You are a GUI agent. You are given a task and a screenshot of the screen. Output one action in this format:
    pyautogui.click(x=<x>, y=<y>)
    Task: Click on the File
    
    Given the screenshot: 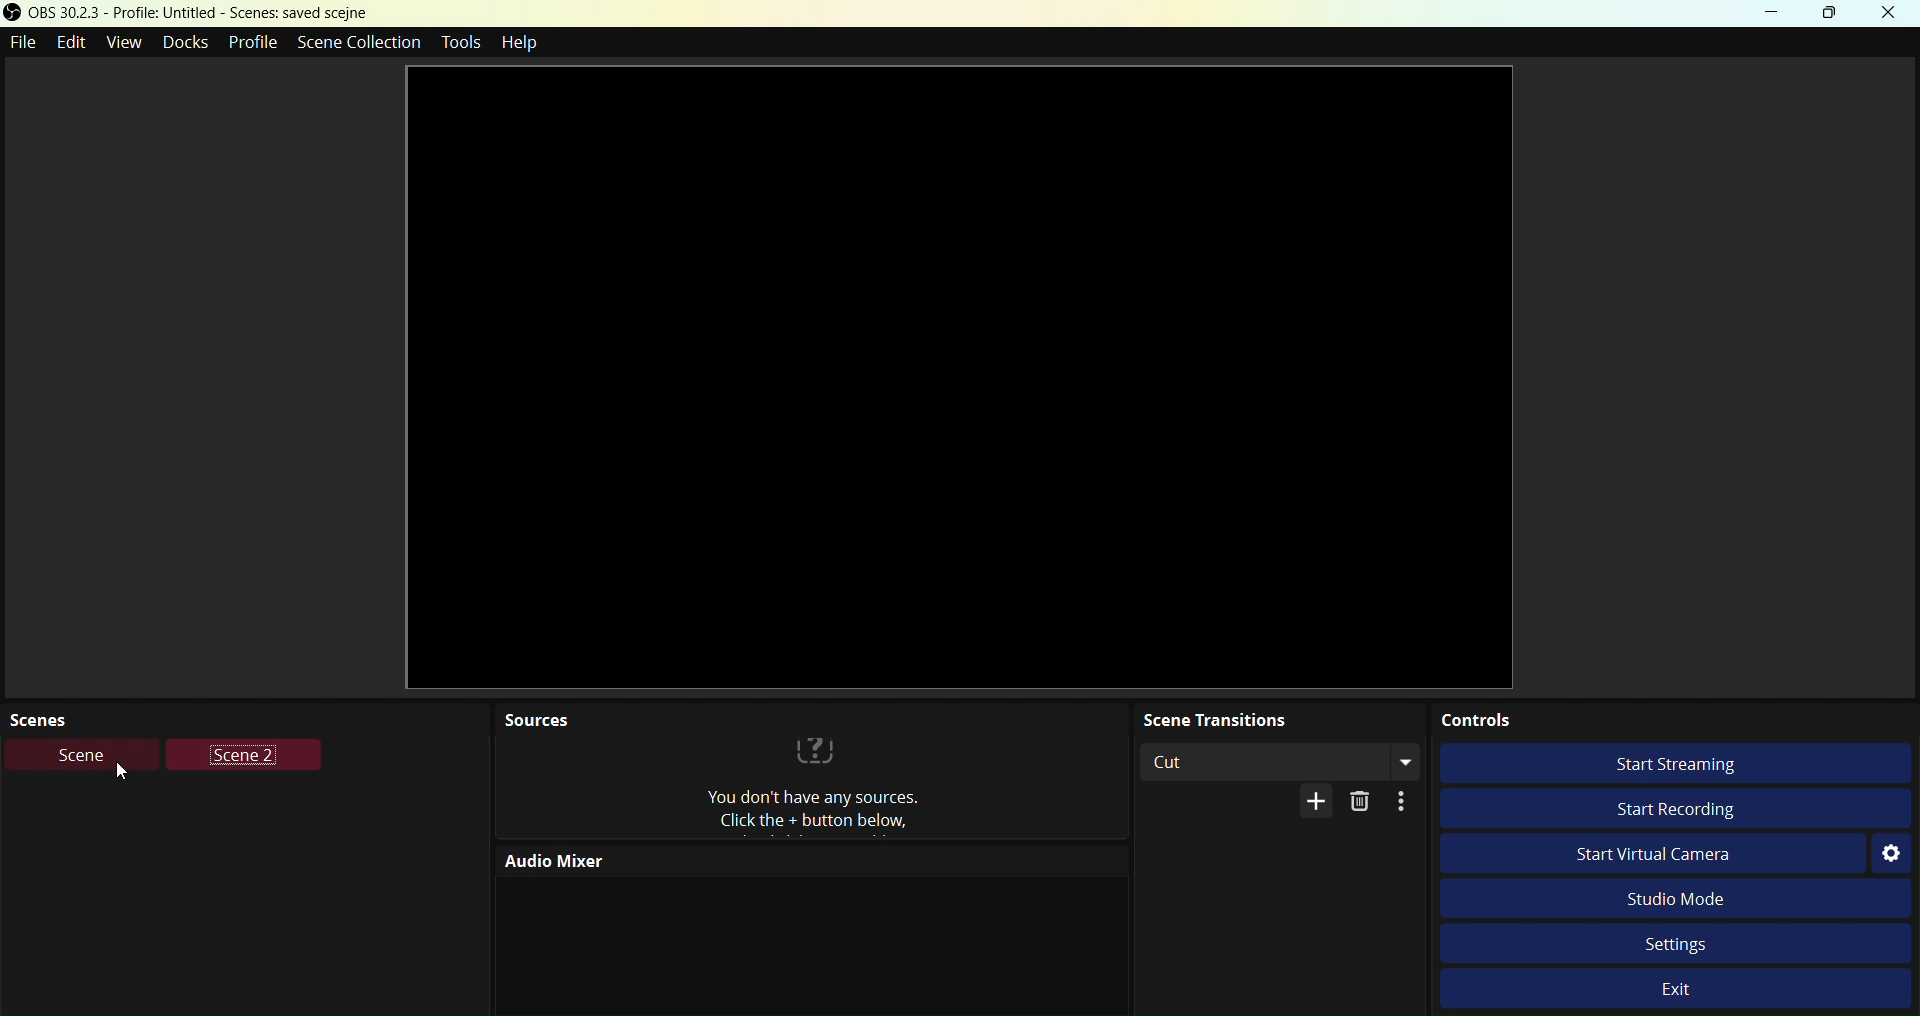 What is the action you would take?
    pyautogui.click(x=22, y=44)
    